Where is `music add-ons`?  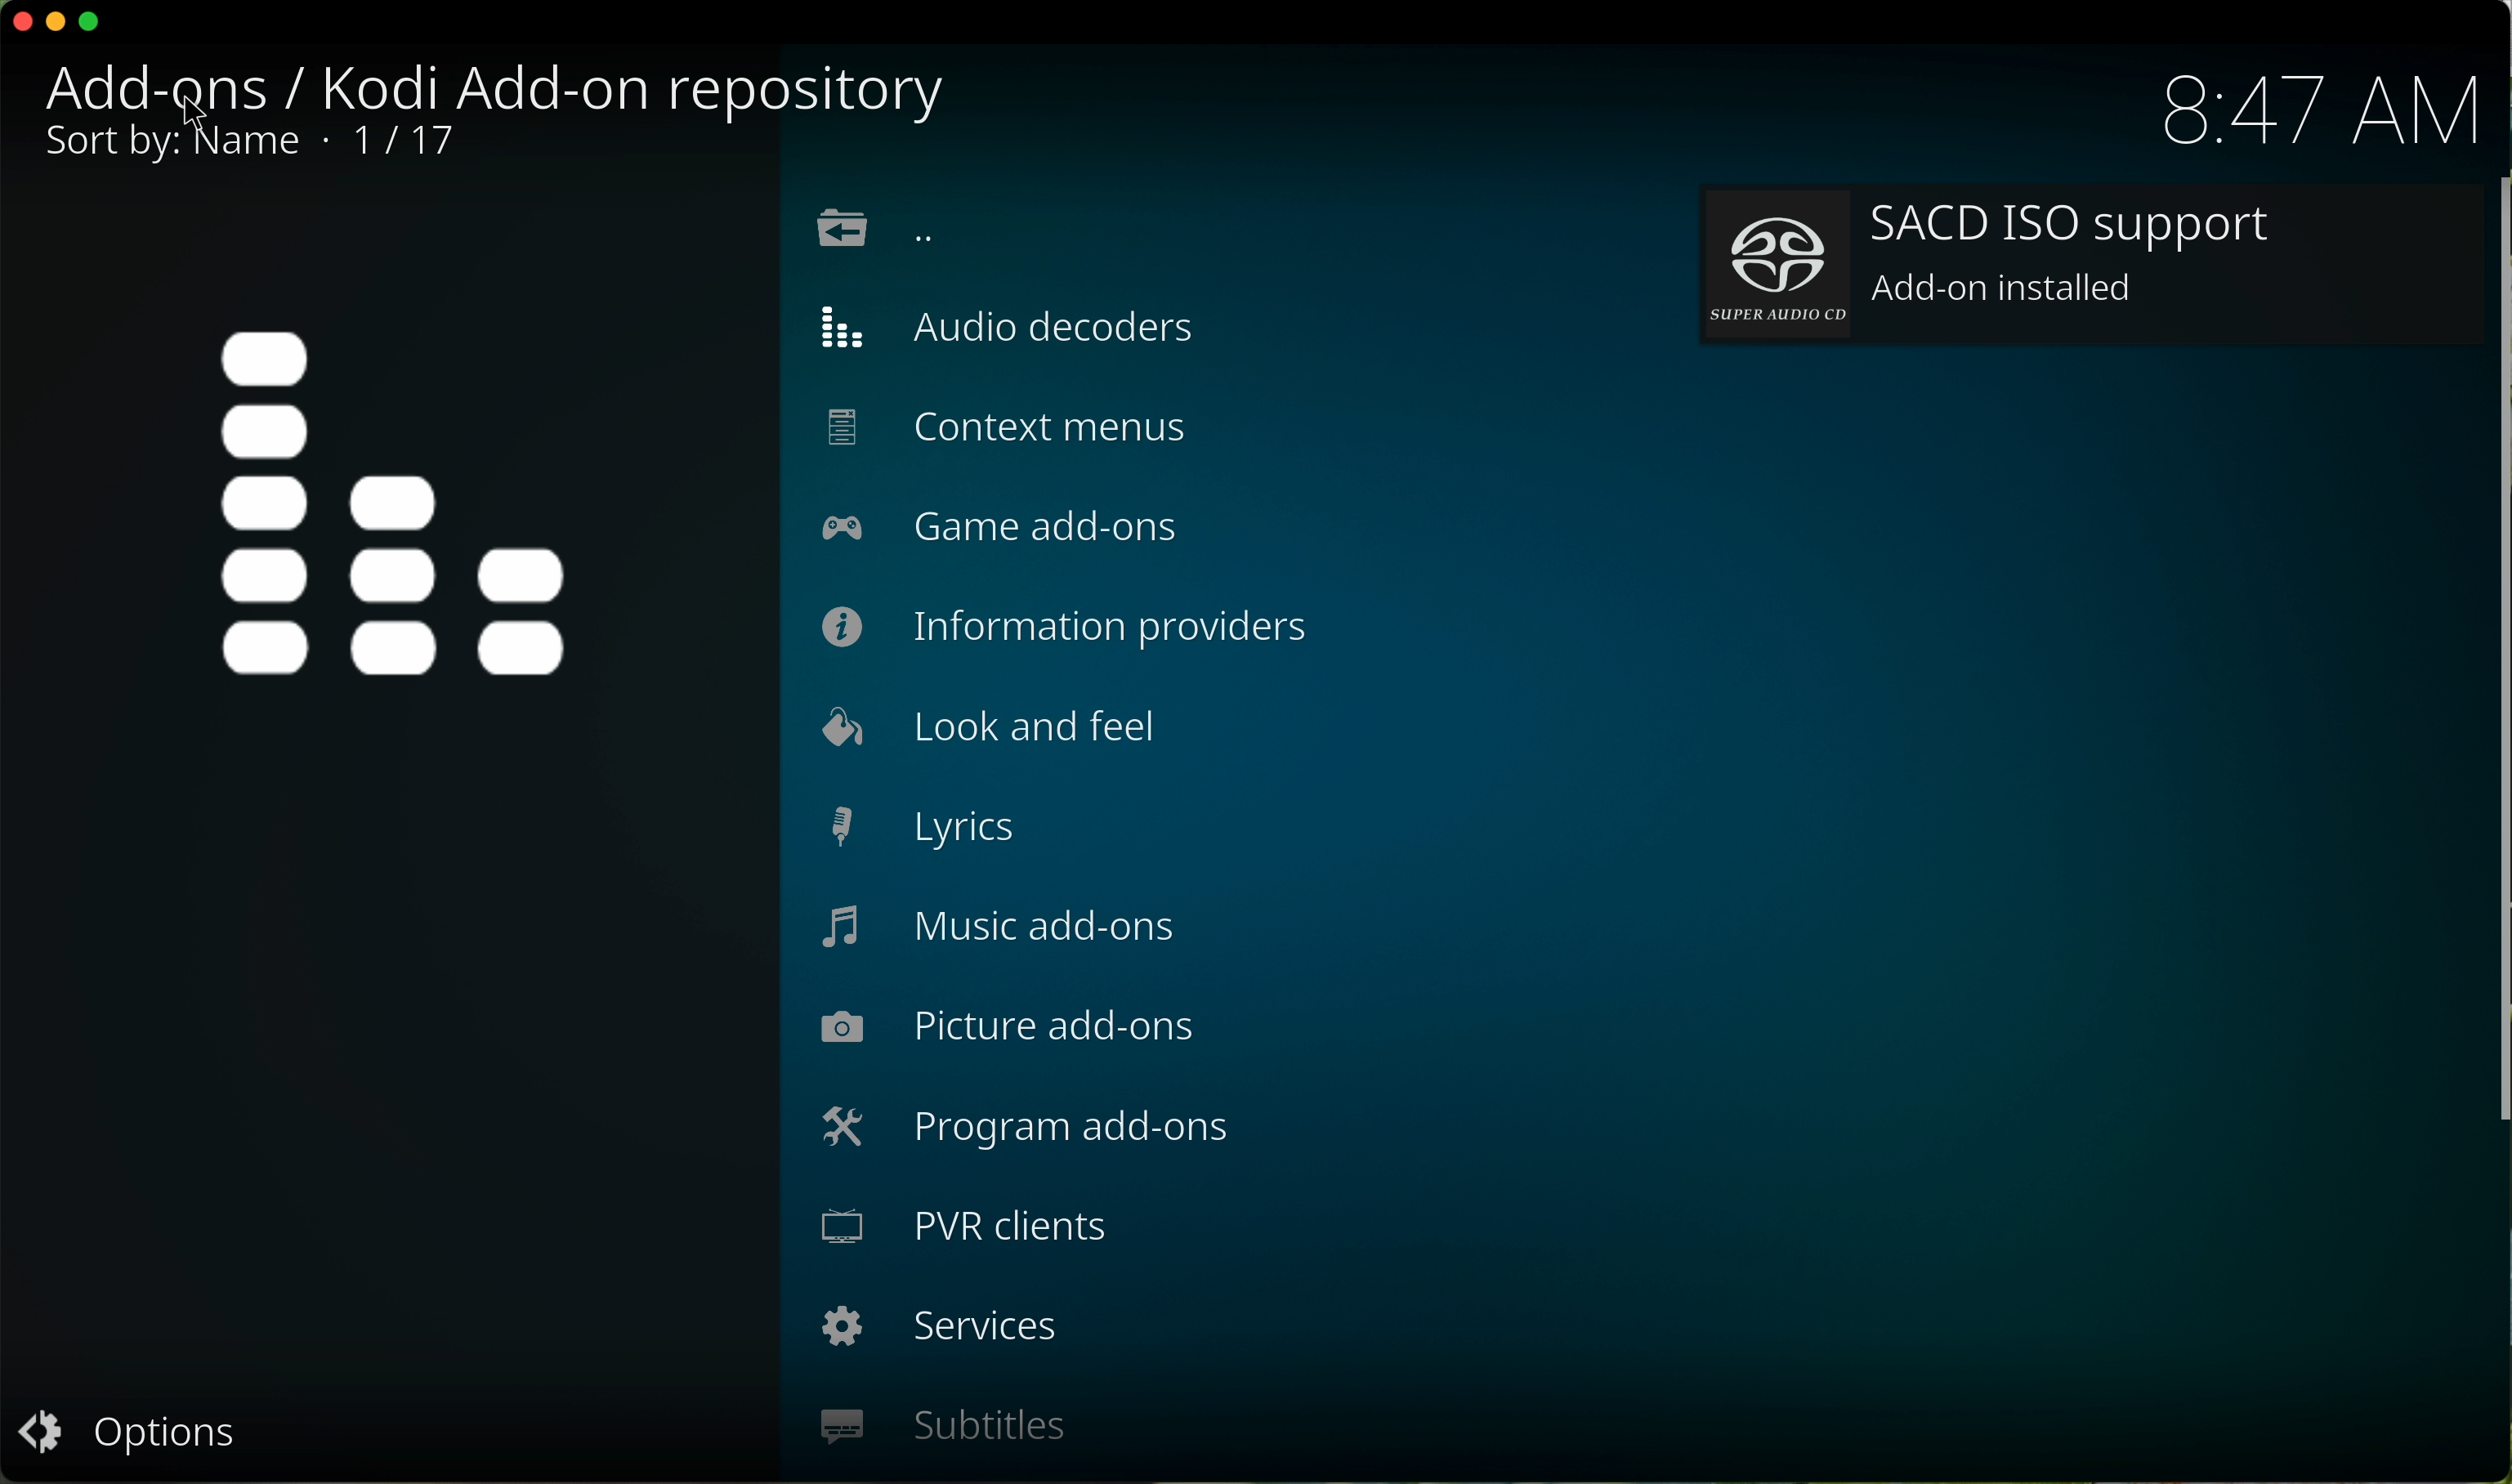 music add-ons is located at coordinates (1003, 931).